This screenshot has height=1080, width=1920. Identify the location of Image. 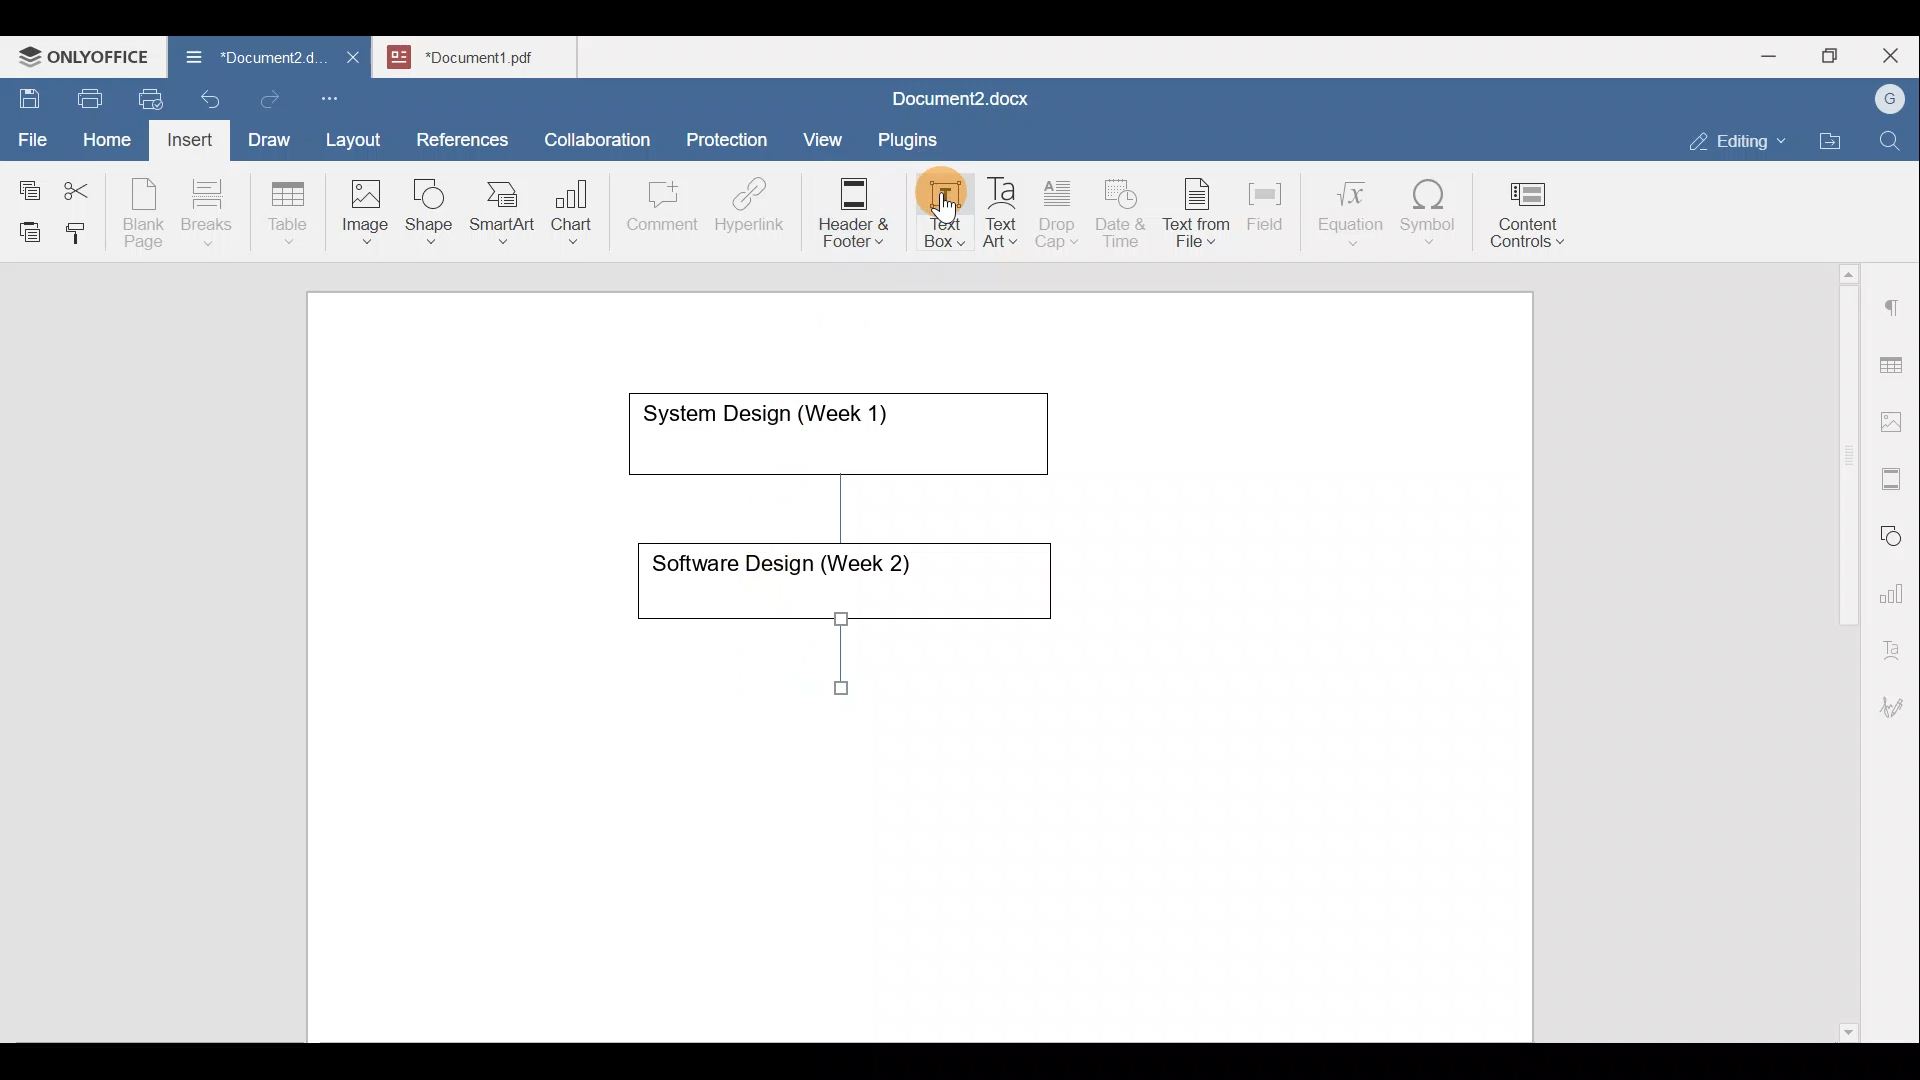
(371, 205).